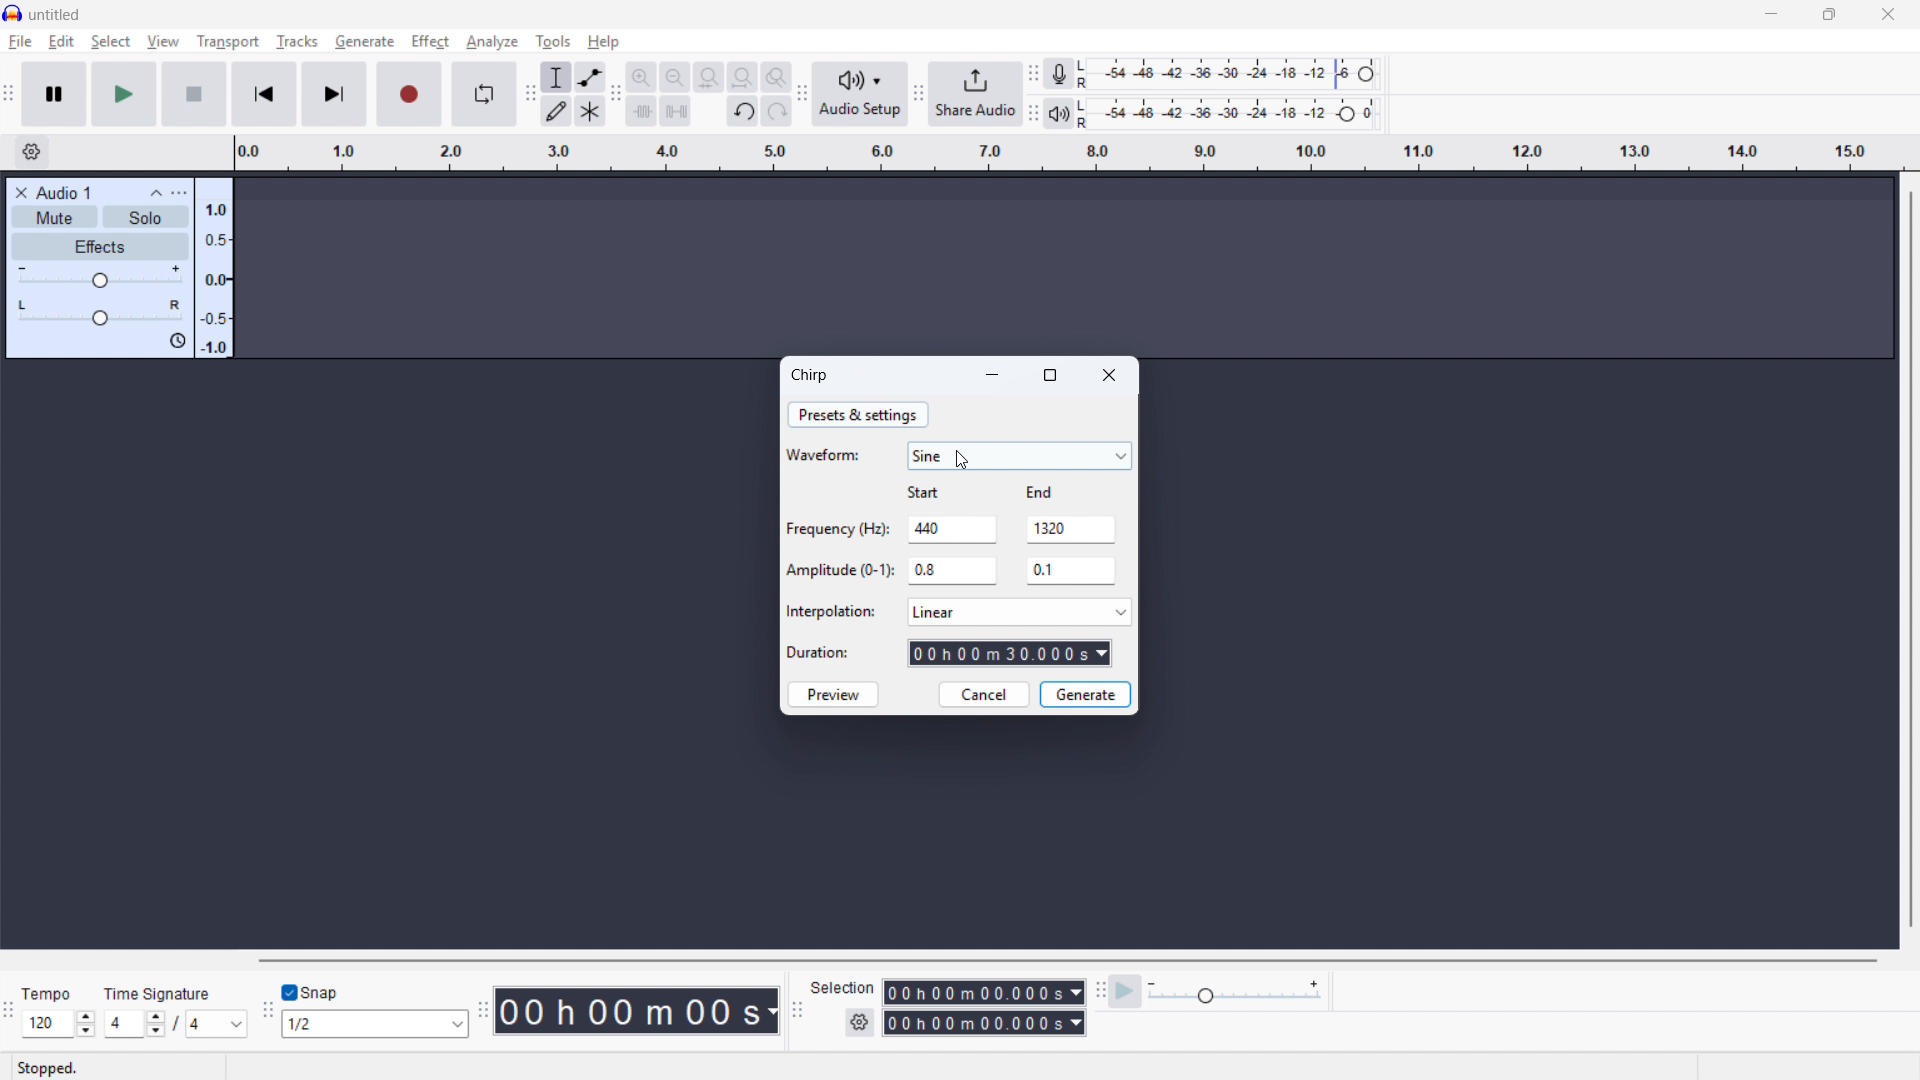 This screenshot has height=1080, width=1920. Describe the element at coordinates (50, 994) in the screenshot. I see `tempo` at that location.